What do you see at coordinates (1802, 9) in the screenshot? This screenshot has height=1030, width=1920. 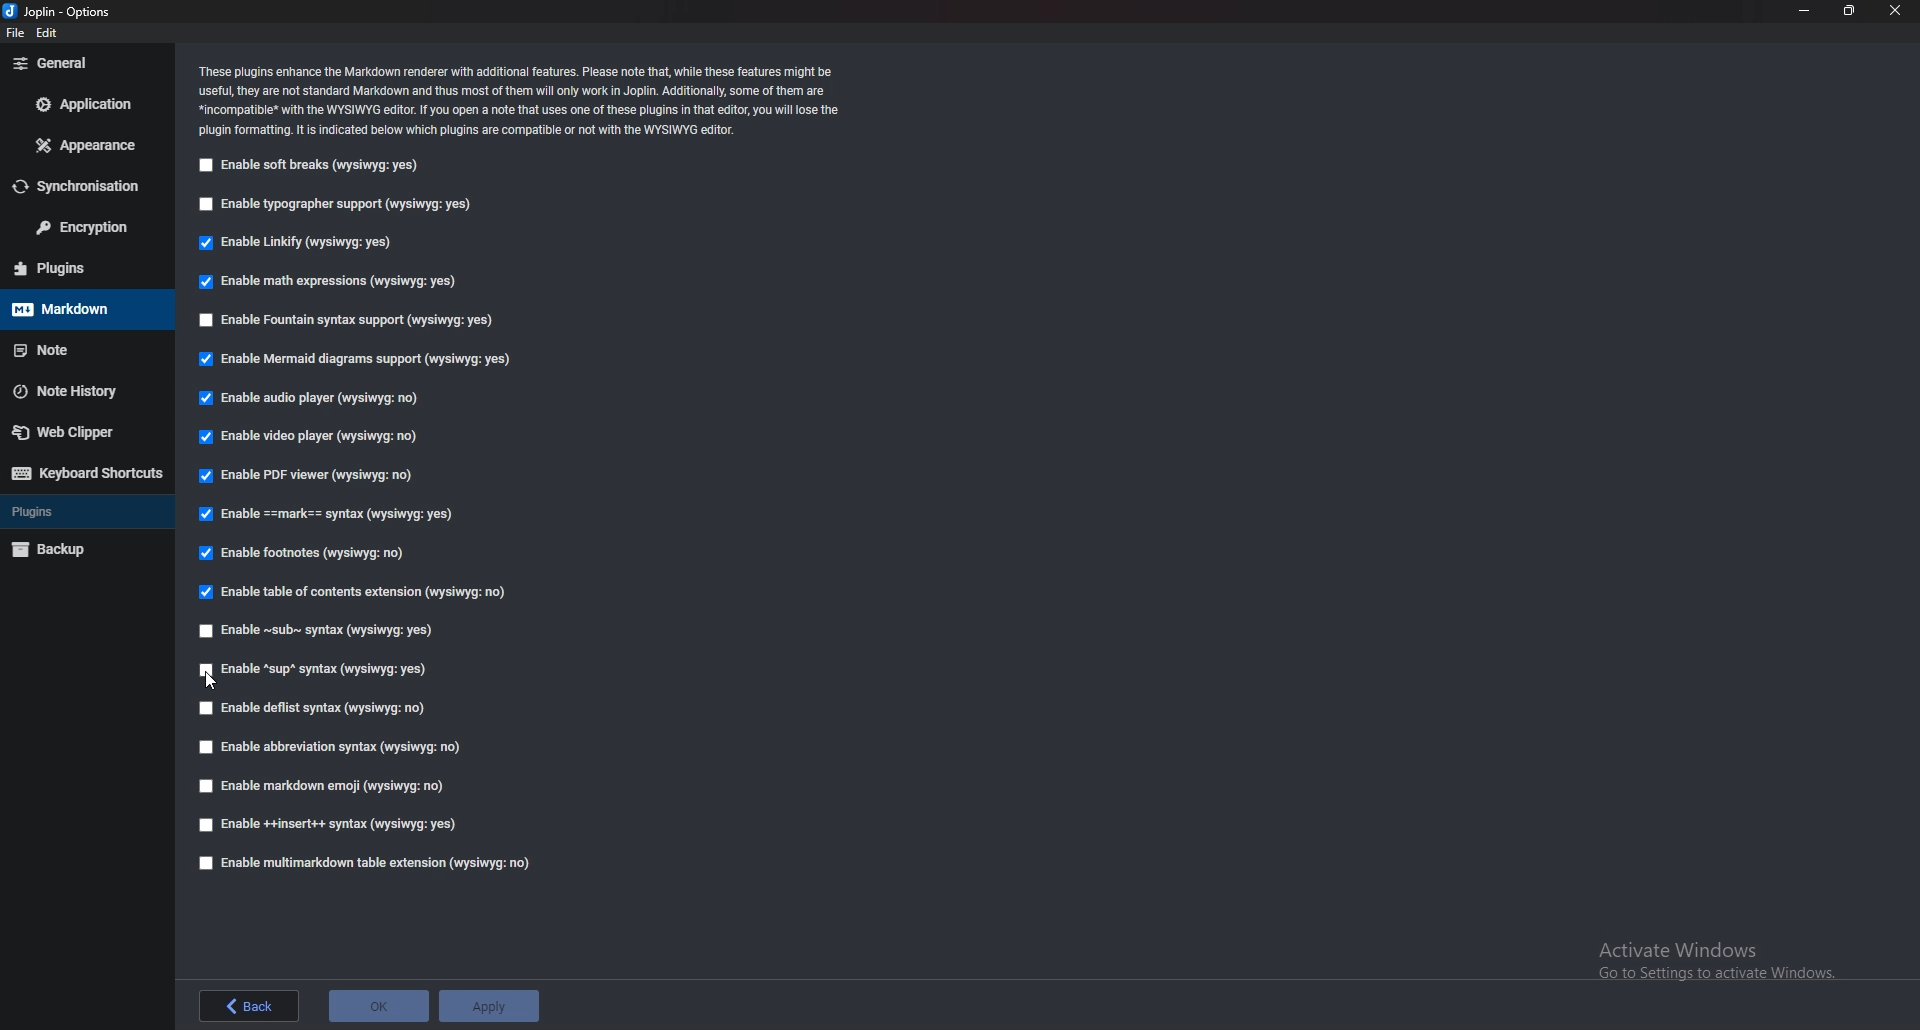 I see `minimize` at bounding box center [1802, 9].